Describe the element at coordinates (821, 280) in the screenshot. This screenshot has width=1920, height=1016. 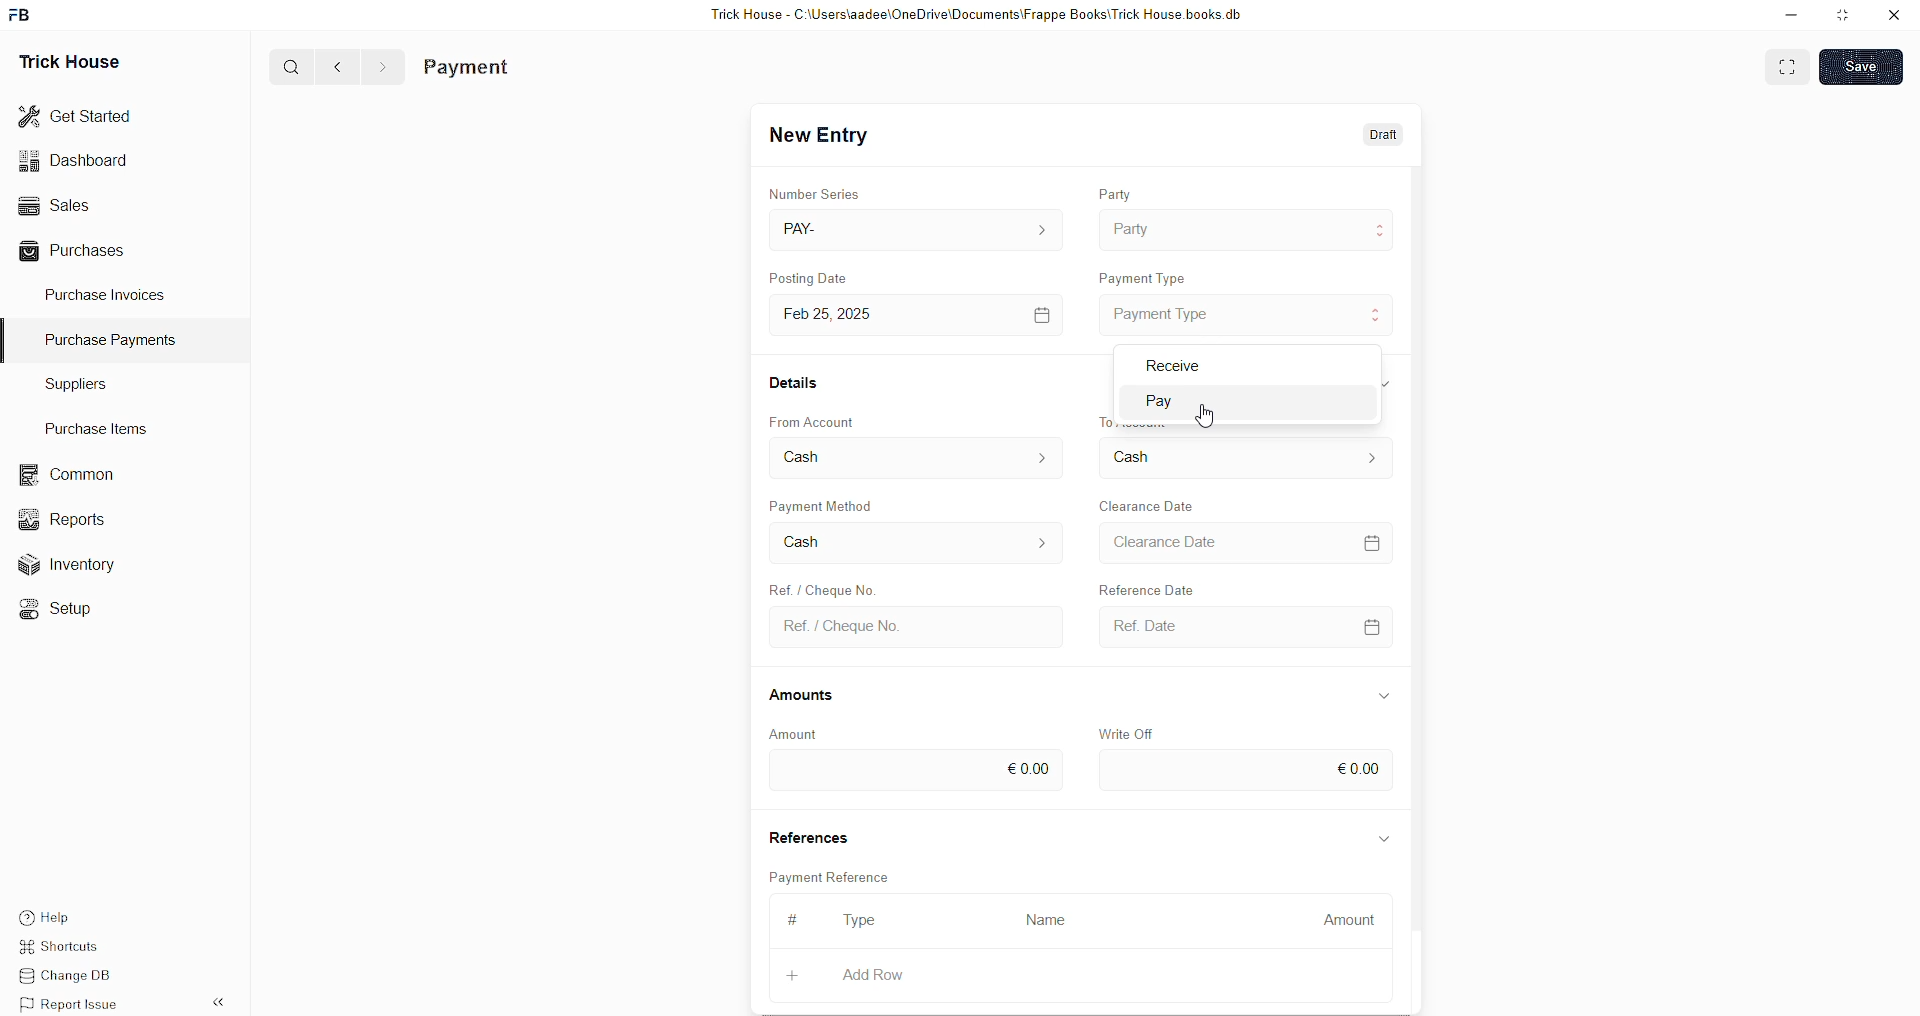
I see `Posting Date` at that location.